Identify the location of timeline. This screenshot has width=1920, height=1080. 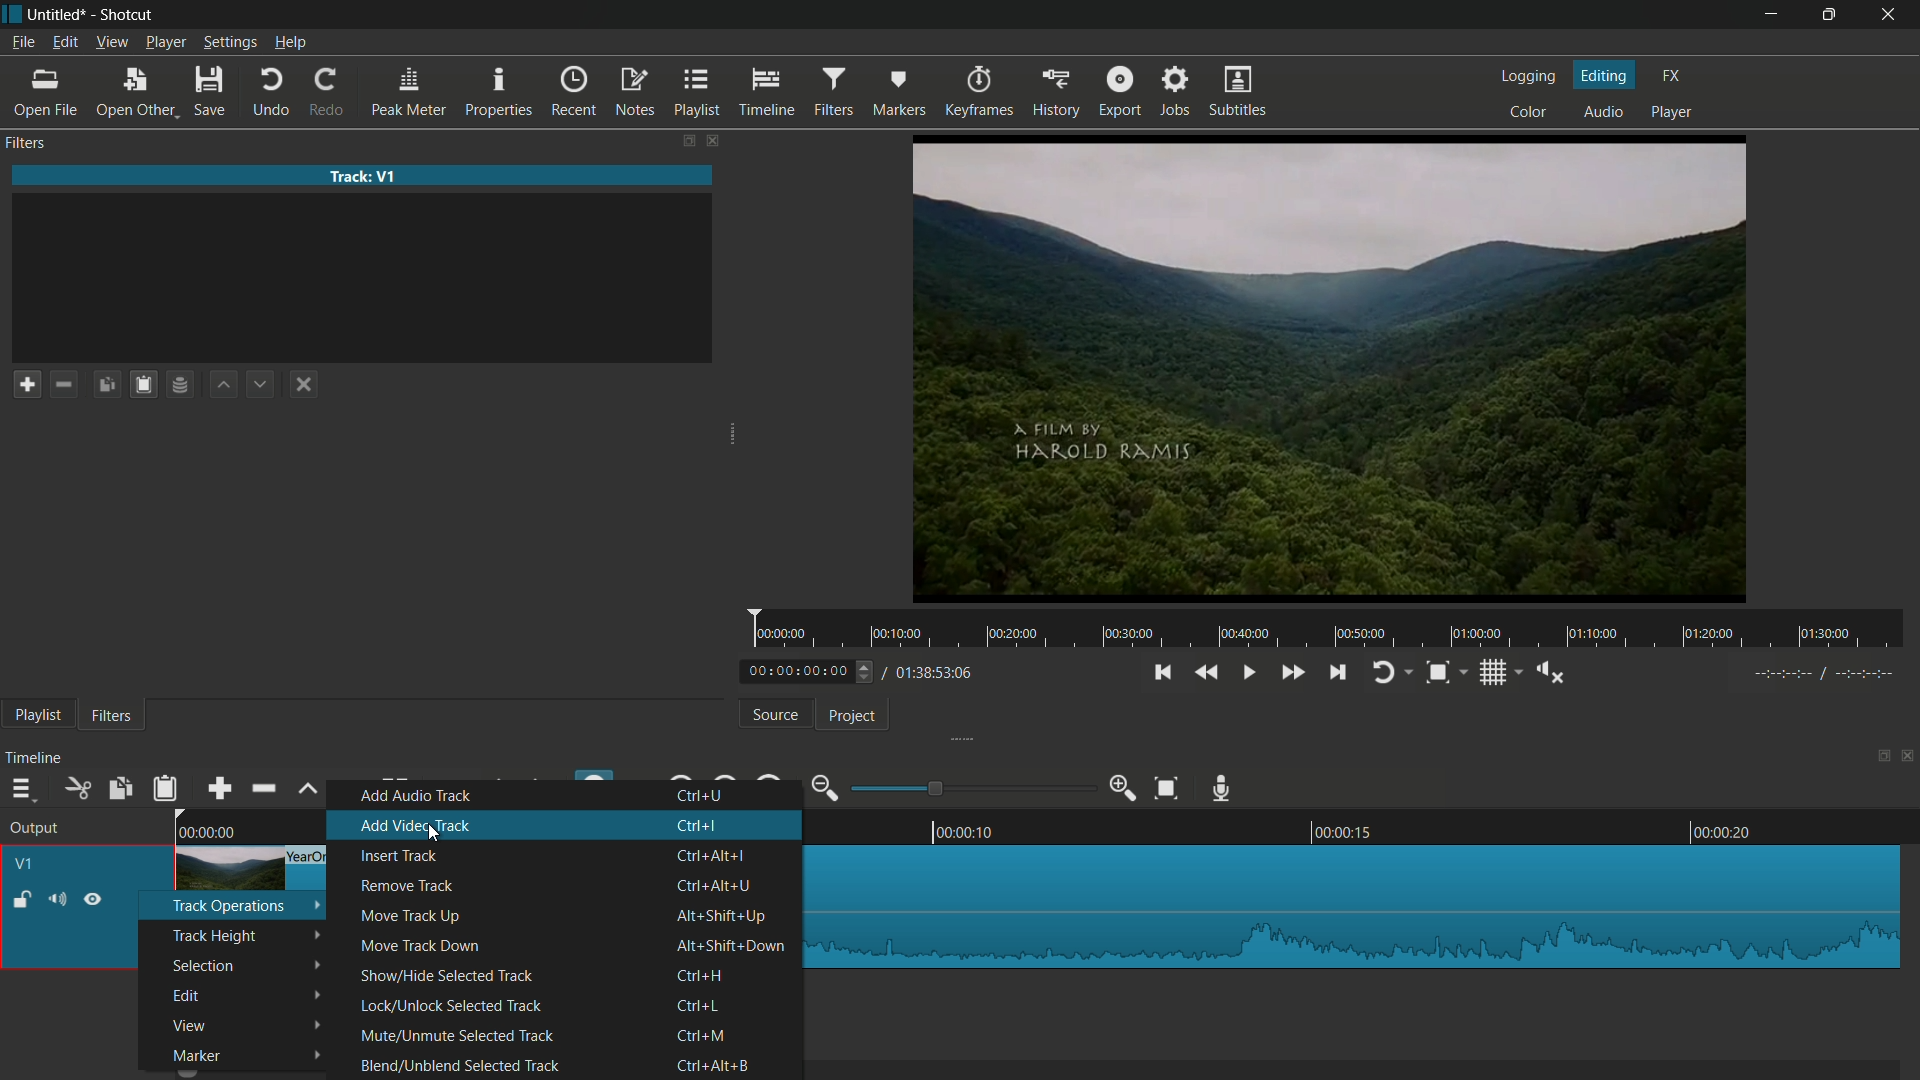
(766, 93).